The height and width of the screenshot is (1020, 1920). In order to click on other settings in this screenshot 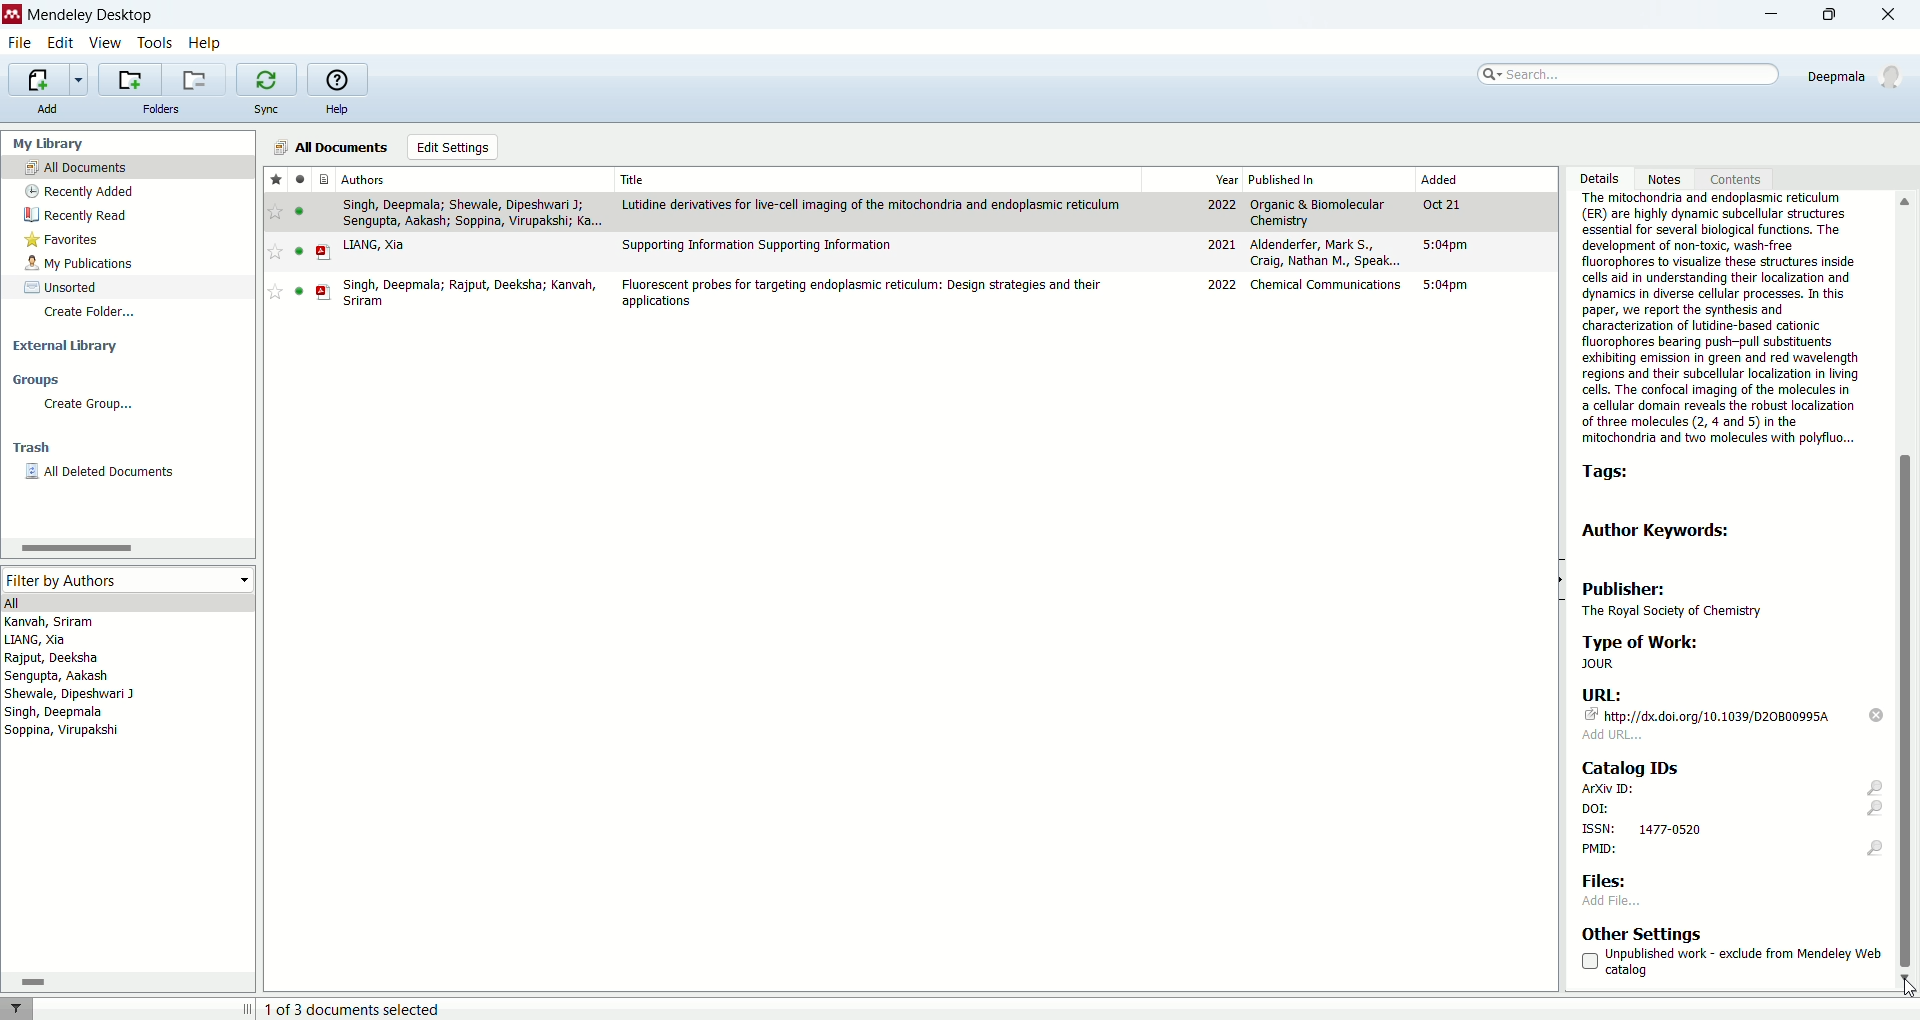, I will do `click(1643, 933)`.